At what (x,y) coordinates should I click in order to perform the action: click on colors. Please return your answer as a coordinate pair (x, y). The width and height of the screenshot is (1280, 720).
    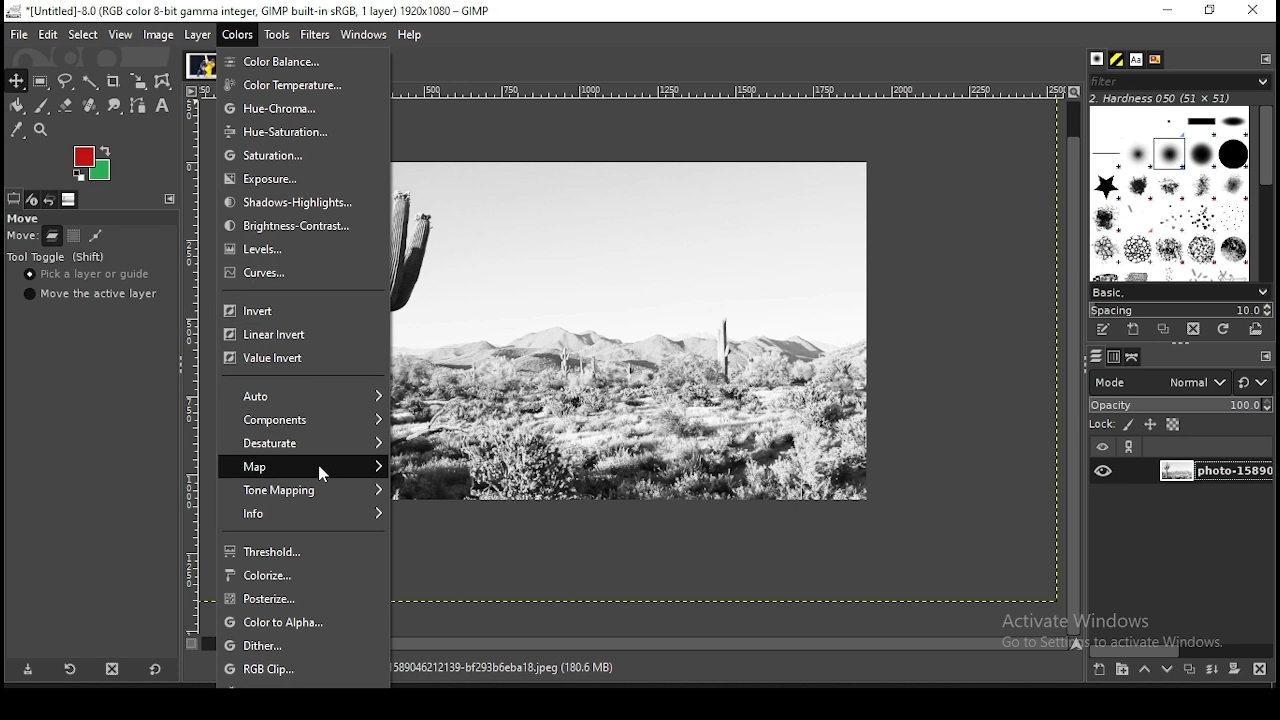
    Looking at the image, I should click on (239, 34).